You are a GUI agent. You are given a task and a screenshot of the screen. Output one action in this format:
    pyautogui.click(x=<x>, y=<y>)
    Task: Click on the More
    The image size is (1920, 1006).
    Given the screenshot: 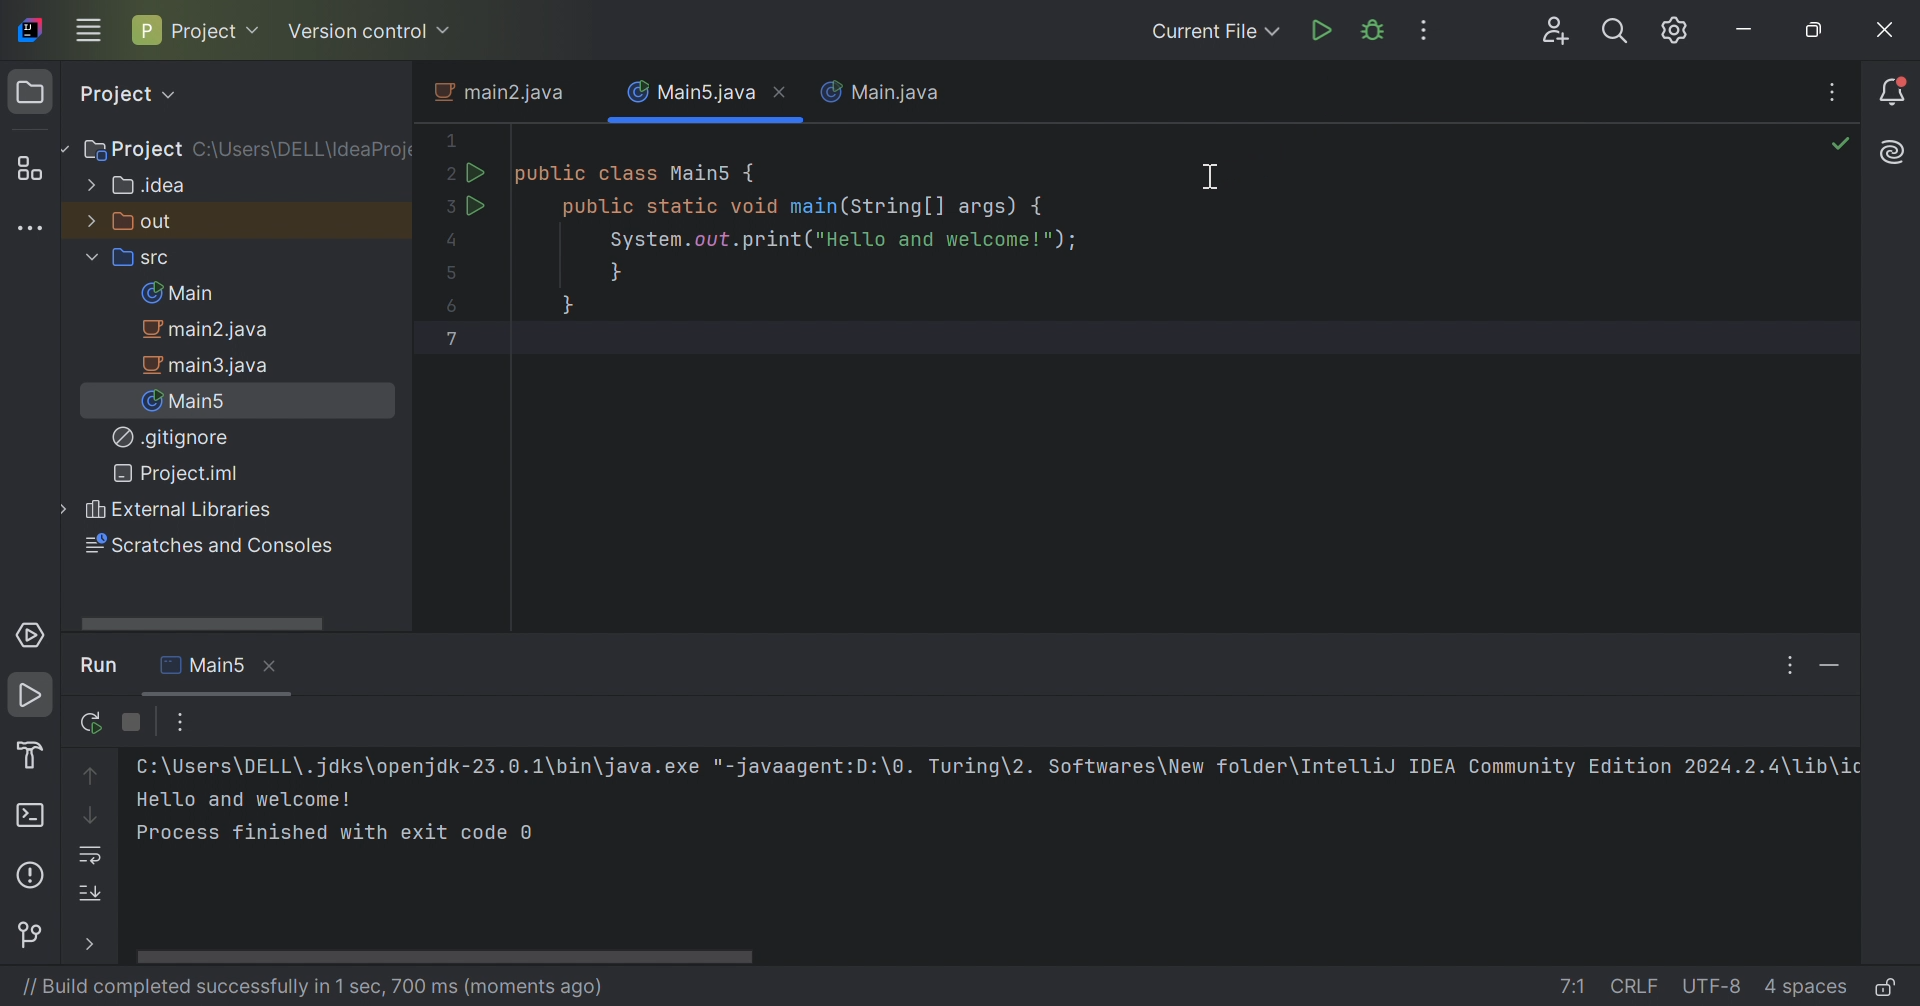 What is the action you would take?
    pyautogui.click(x=181, y=722)
    